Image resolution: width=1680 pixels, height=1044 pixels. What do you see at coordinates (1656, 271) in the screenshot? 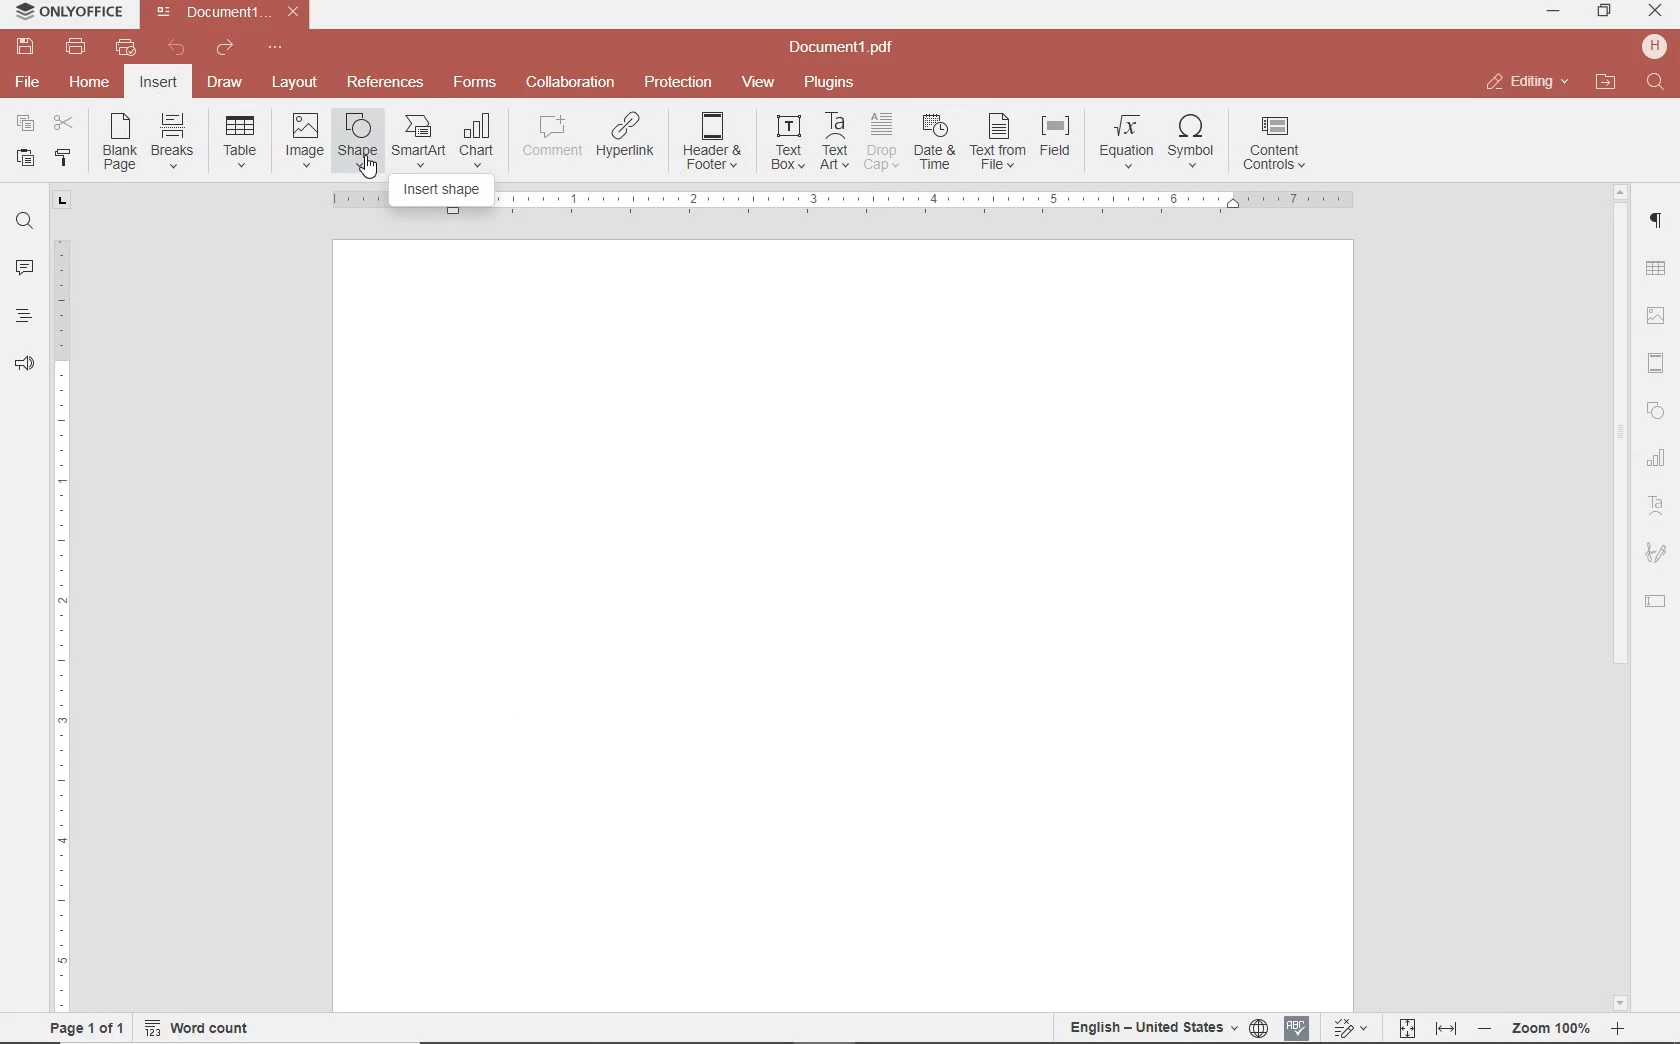
I see `TABLE` at bounding box center [1656, 271].